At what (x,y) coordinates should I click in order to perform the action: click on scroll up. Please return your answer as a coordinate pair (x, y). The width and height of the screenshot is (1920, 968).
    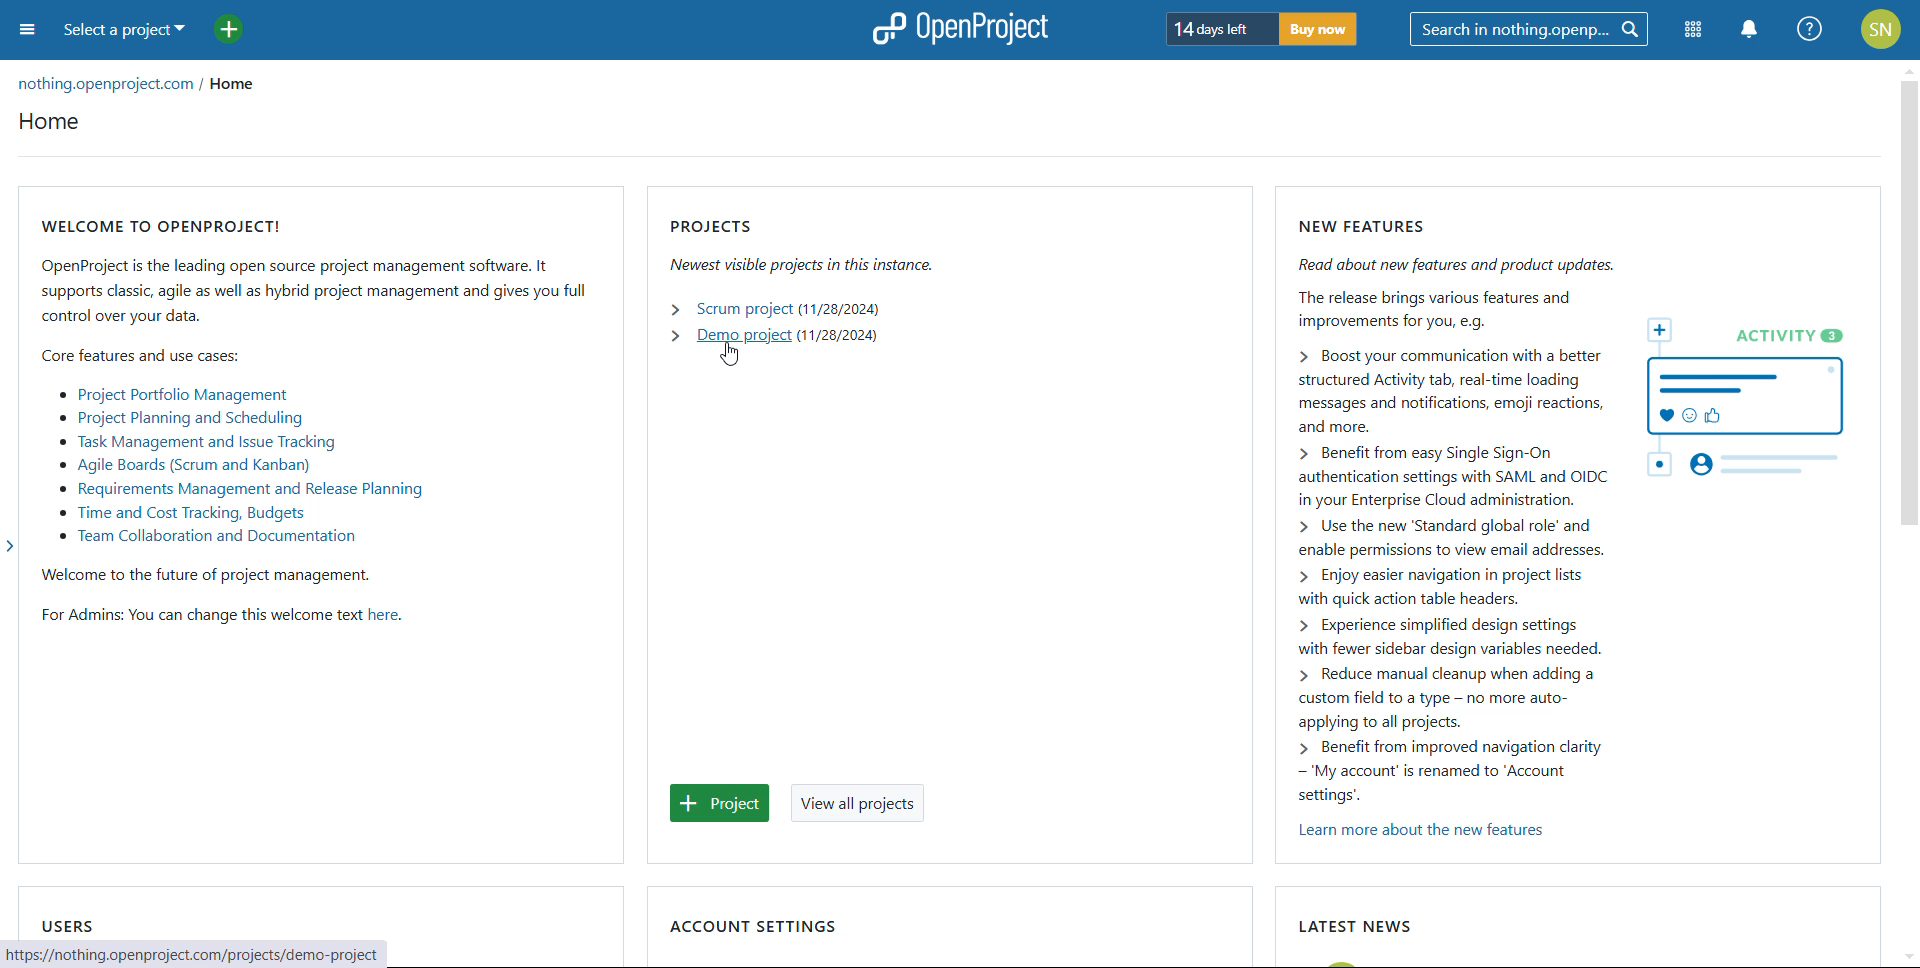
    Looking at the image, I should click on (1908, 68).